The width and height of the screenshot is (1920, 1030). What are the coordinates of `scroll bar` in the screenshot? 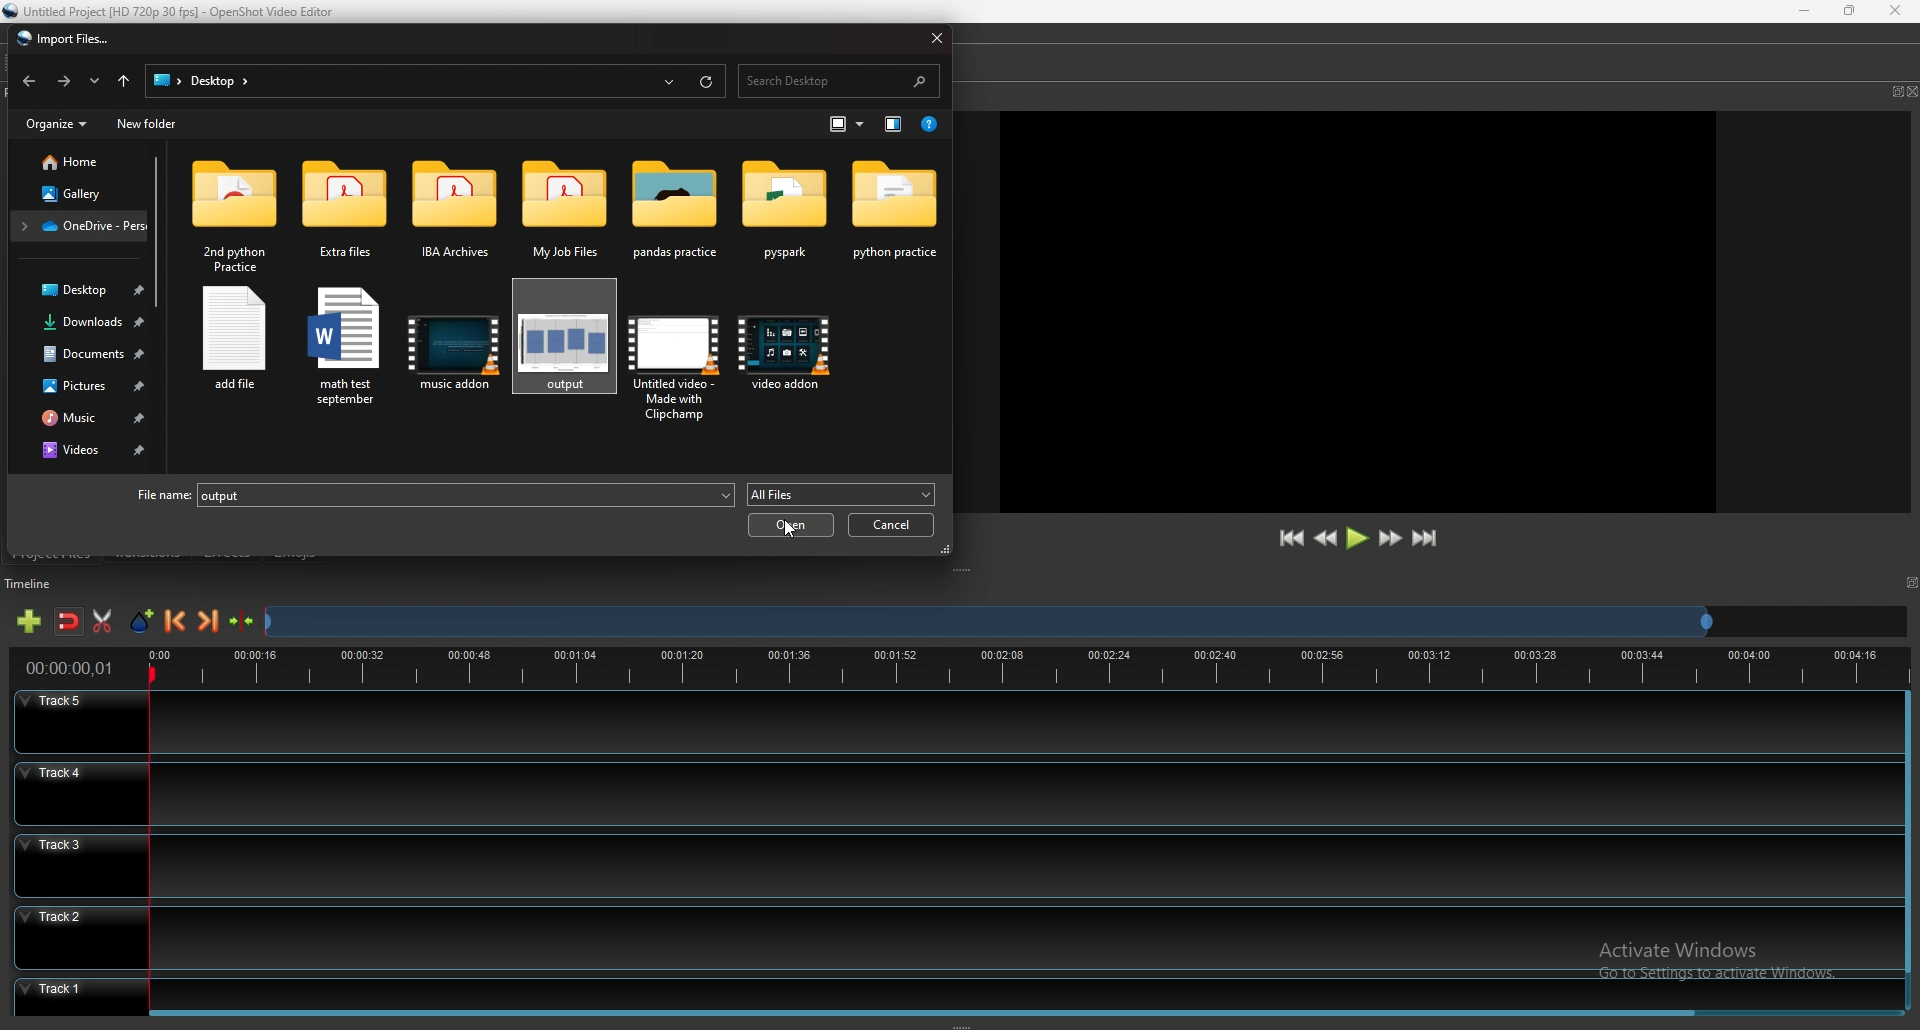 It's located at (931, 1017).